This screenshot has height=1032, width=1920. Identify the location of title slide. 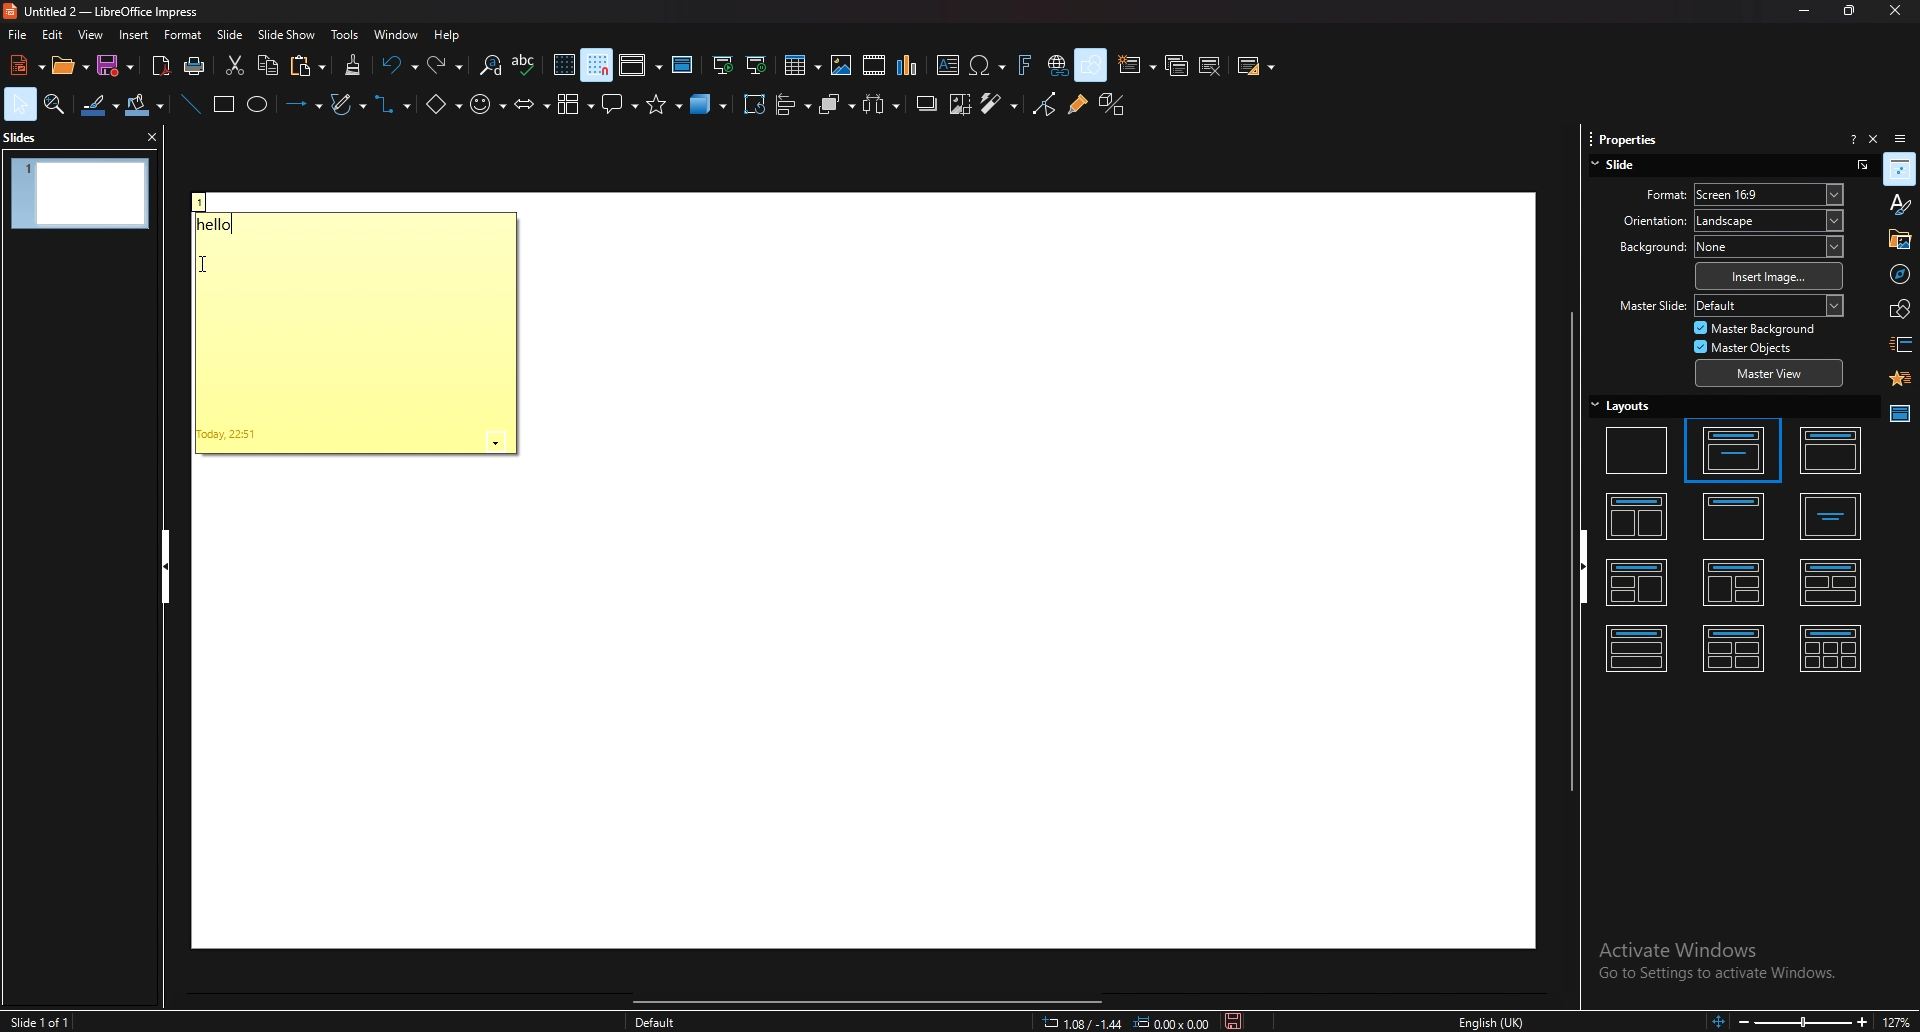
(1731, 449).